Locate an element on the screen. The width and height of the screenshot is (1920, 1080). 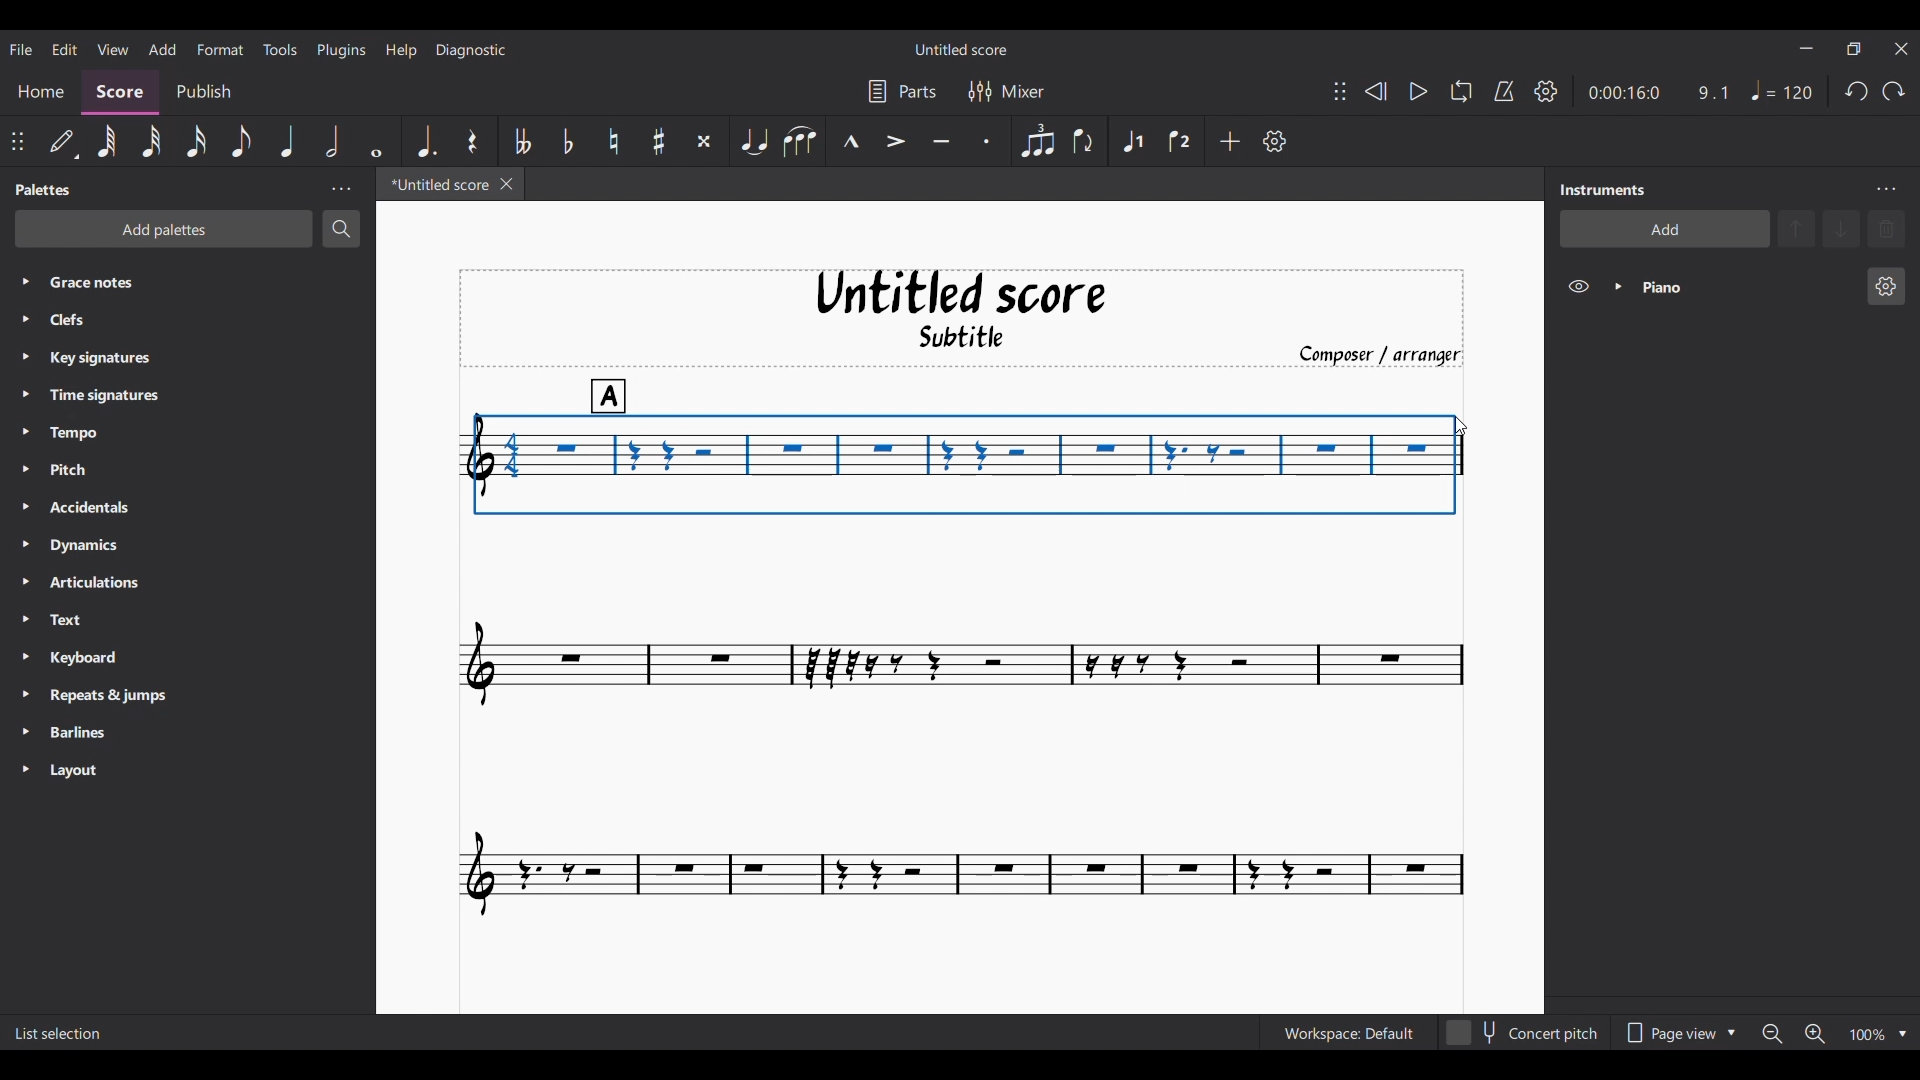
Pitch is located at coordinates (114, 468).